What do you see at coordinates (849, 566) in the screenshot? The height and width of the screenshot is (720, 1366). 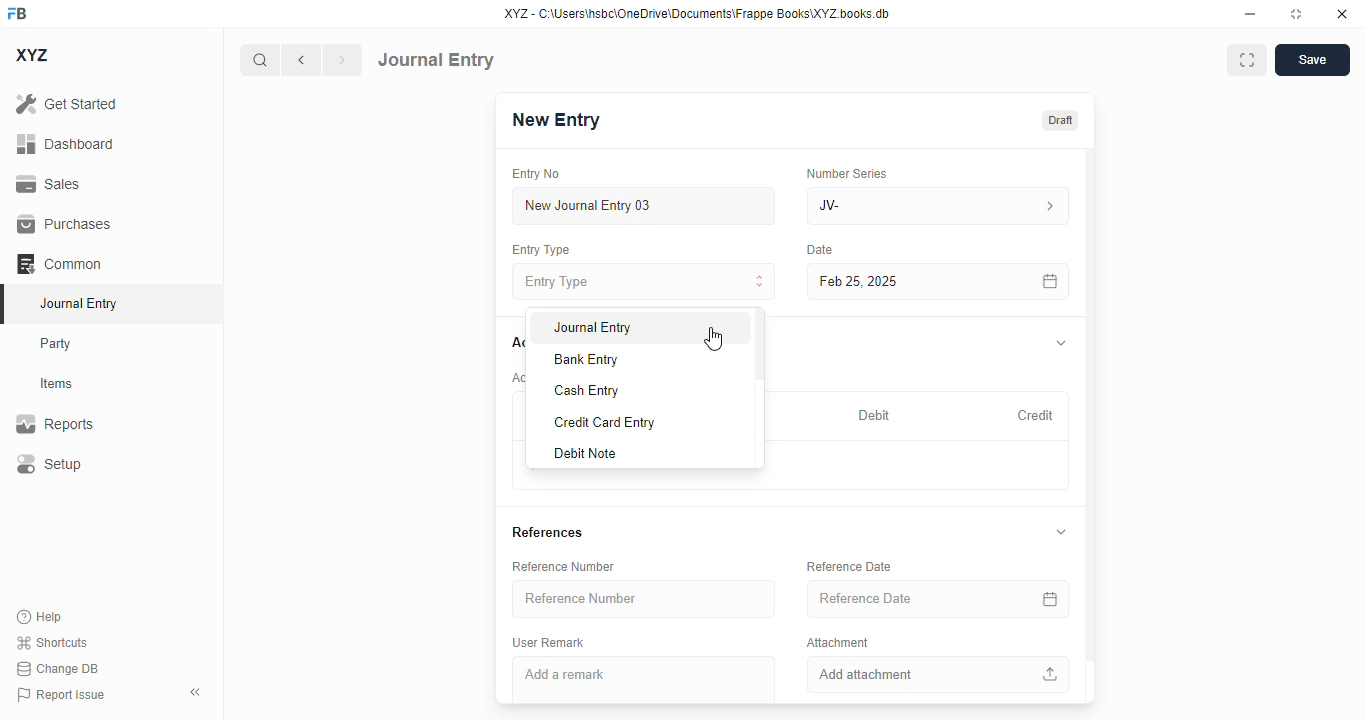 I see `reference data` at bounding box center [849, 566].